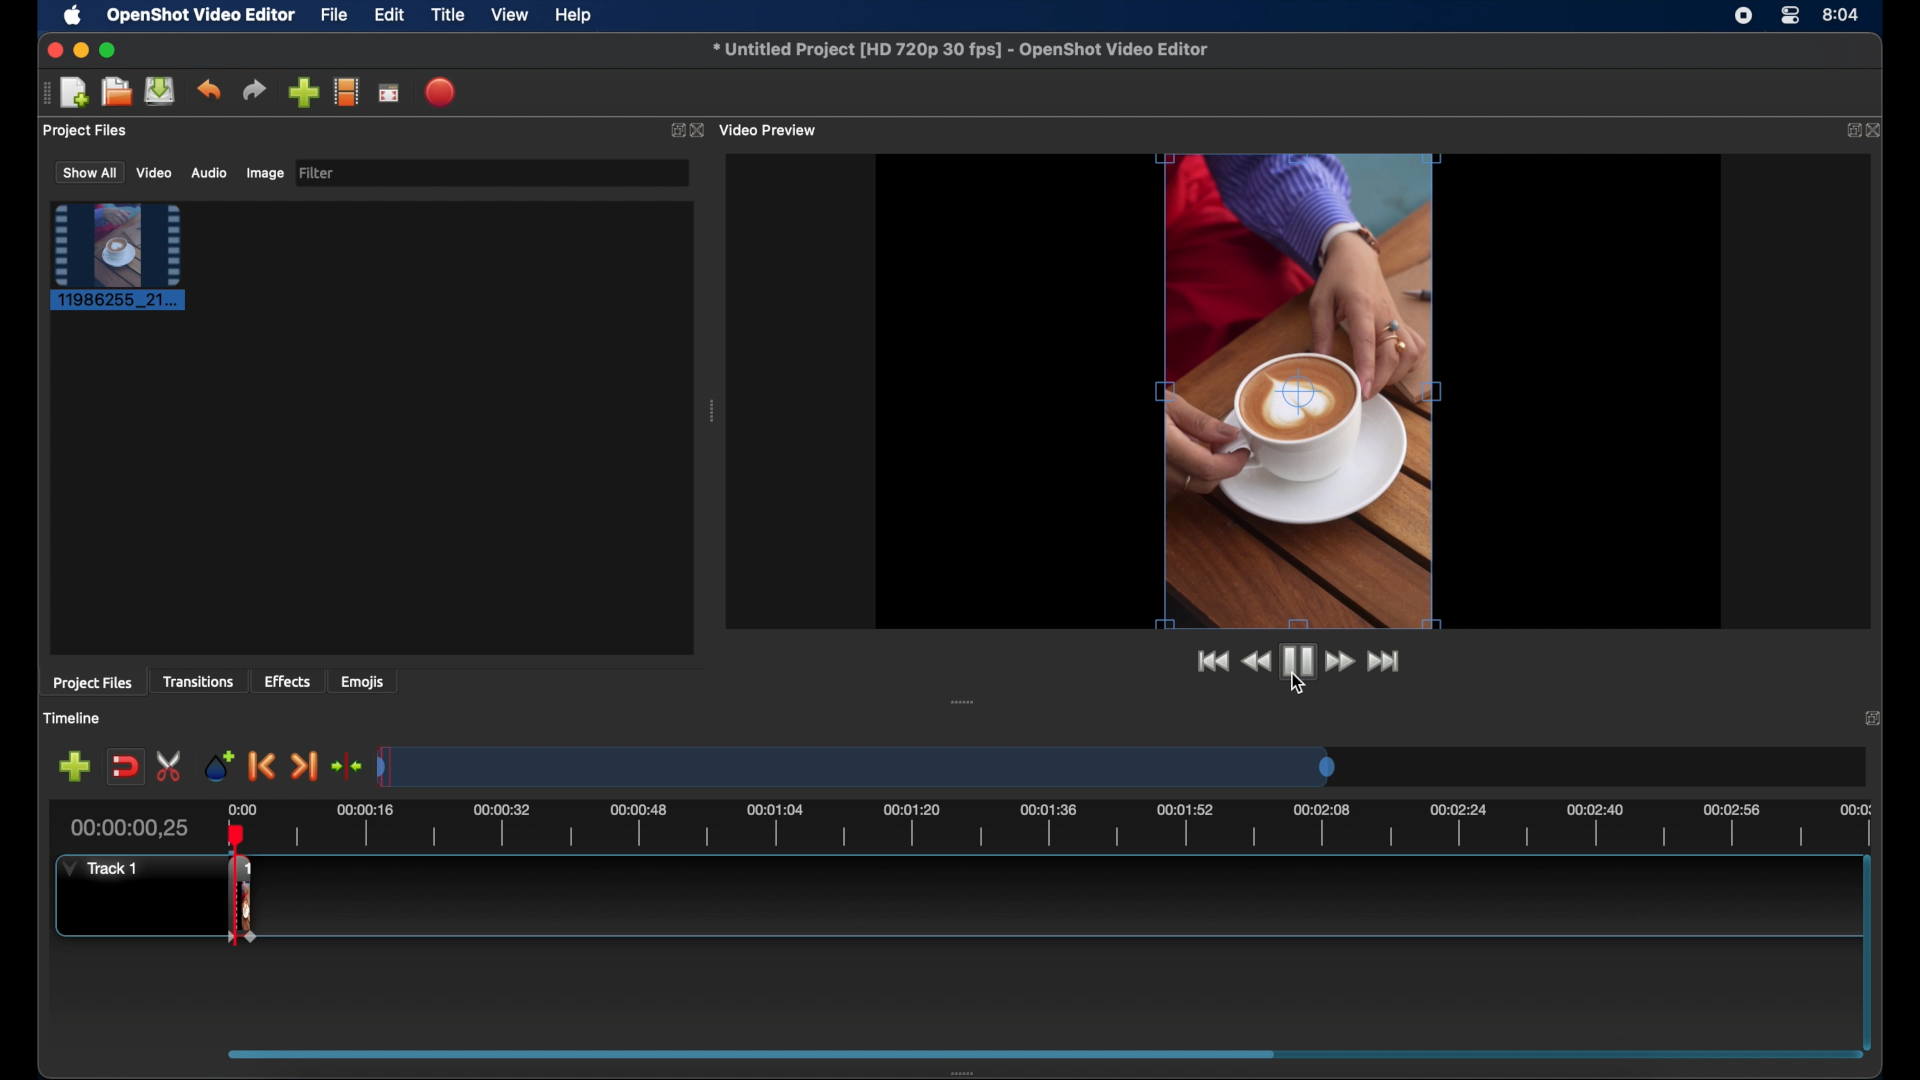 The width and height of the screenshot is (1920, 1080). I want to click on audio, so click(208, 172).